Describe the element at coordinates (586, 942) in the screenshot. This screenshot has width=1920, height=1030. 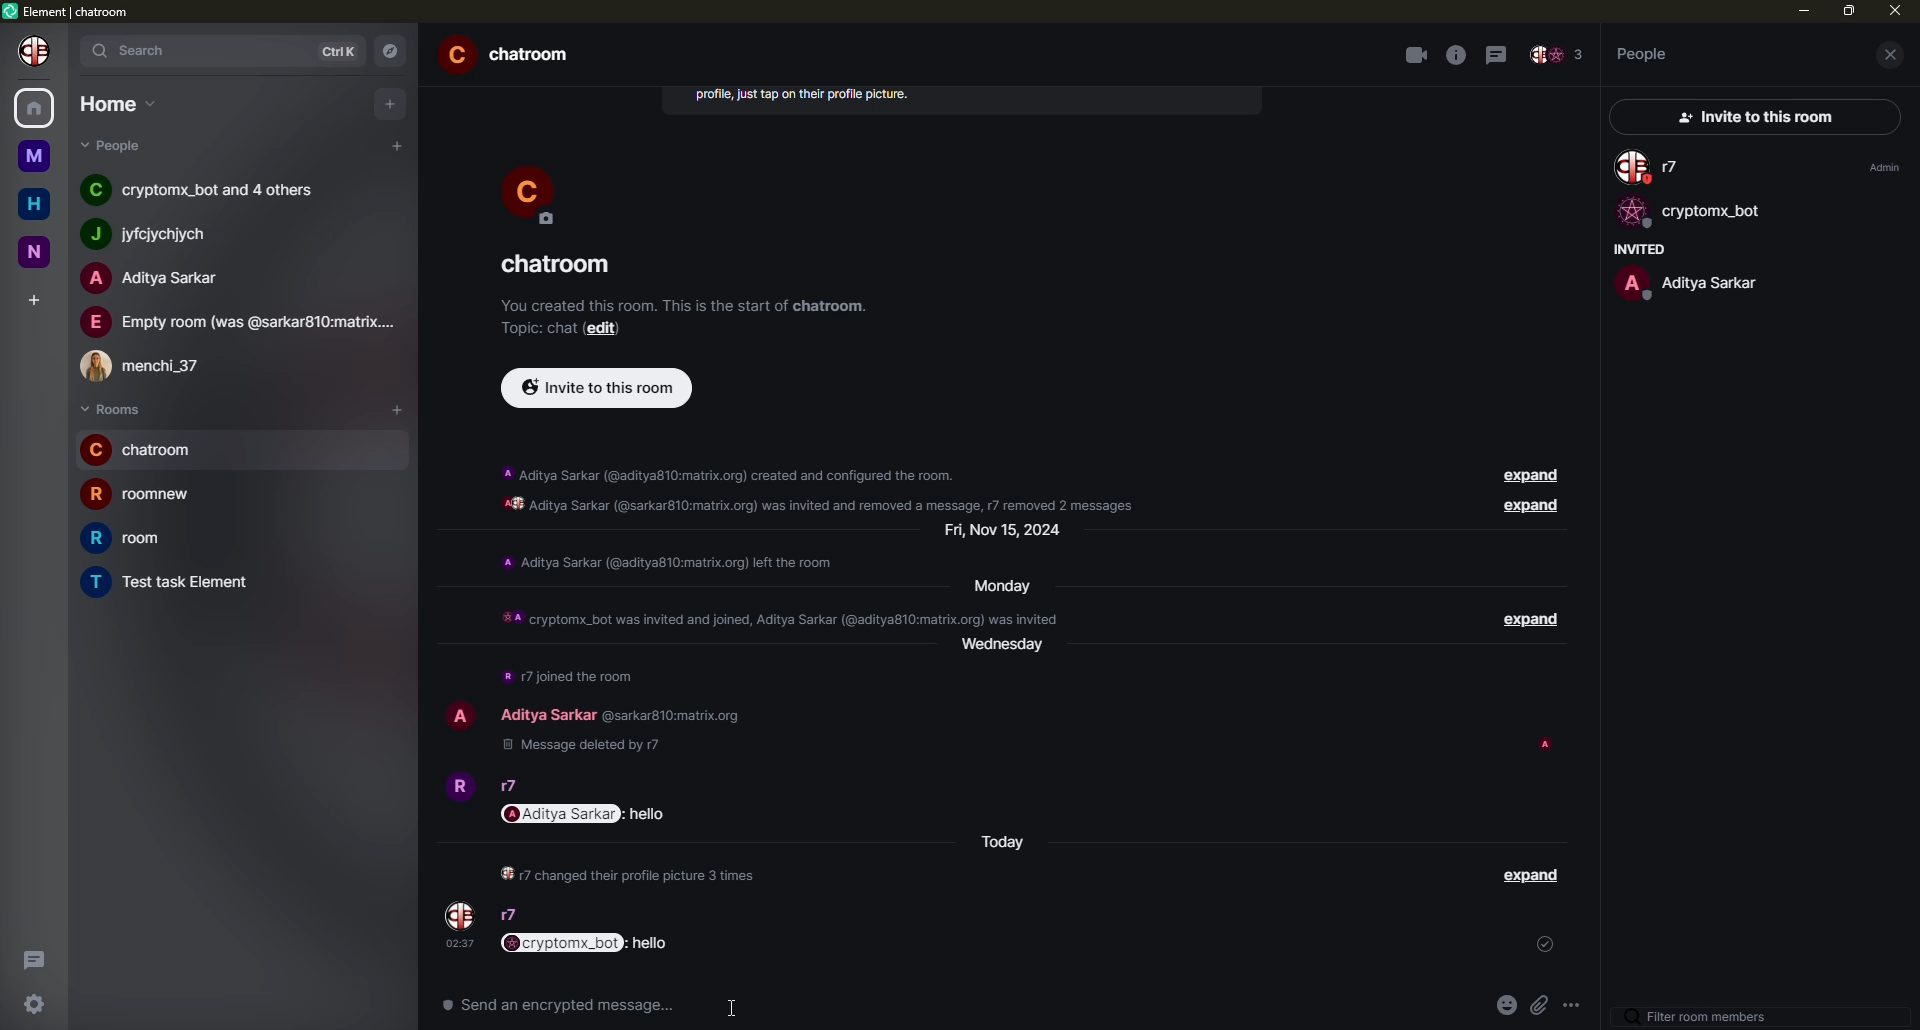
I see `mentioned` at that location.